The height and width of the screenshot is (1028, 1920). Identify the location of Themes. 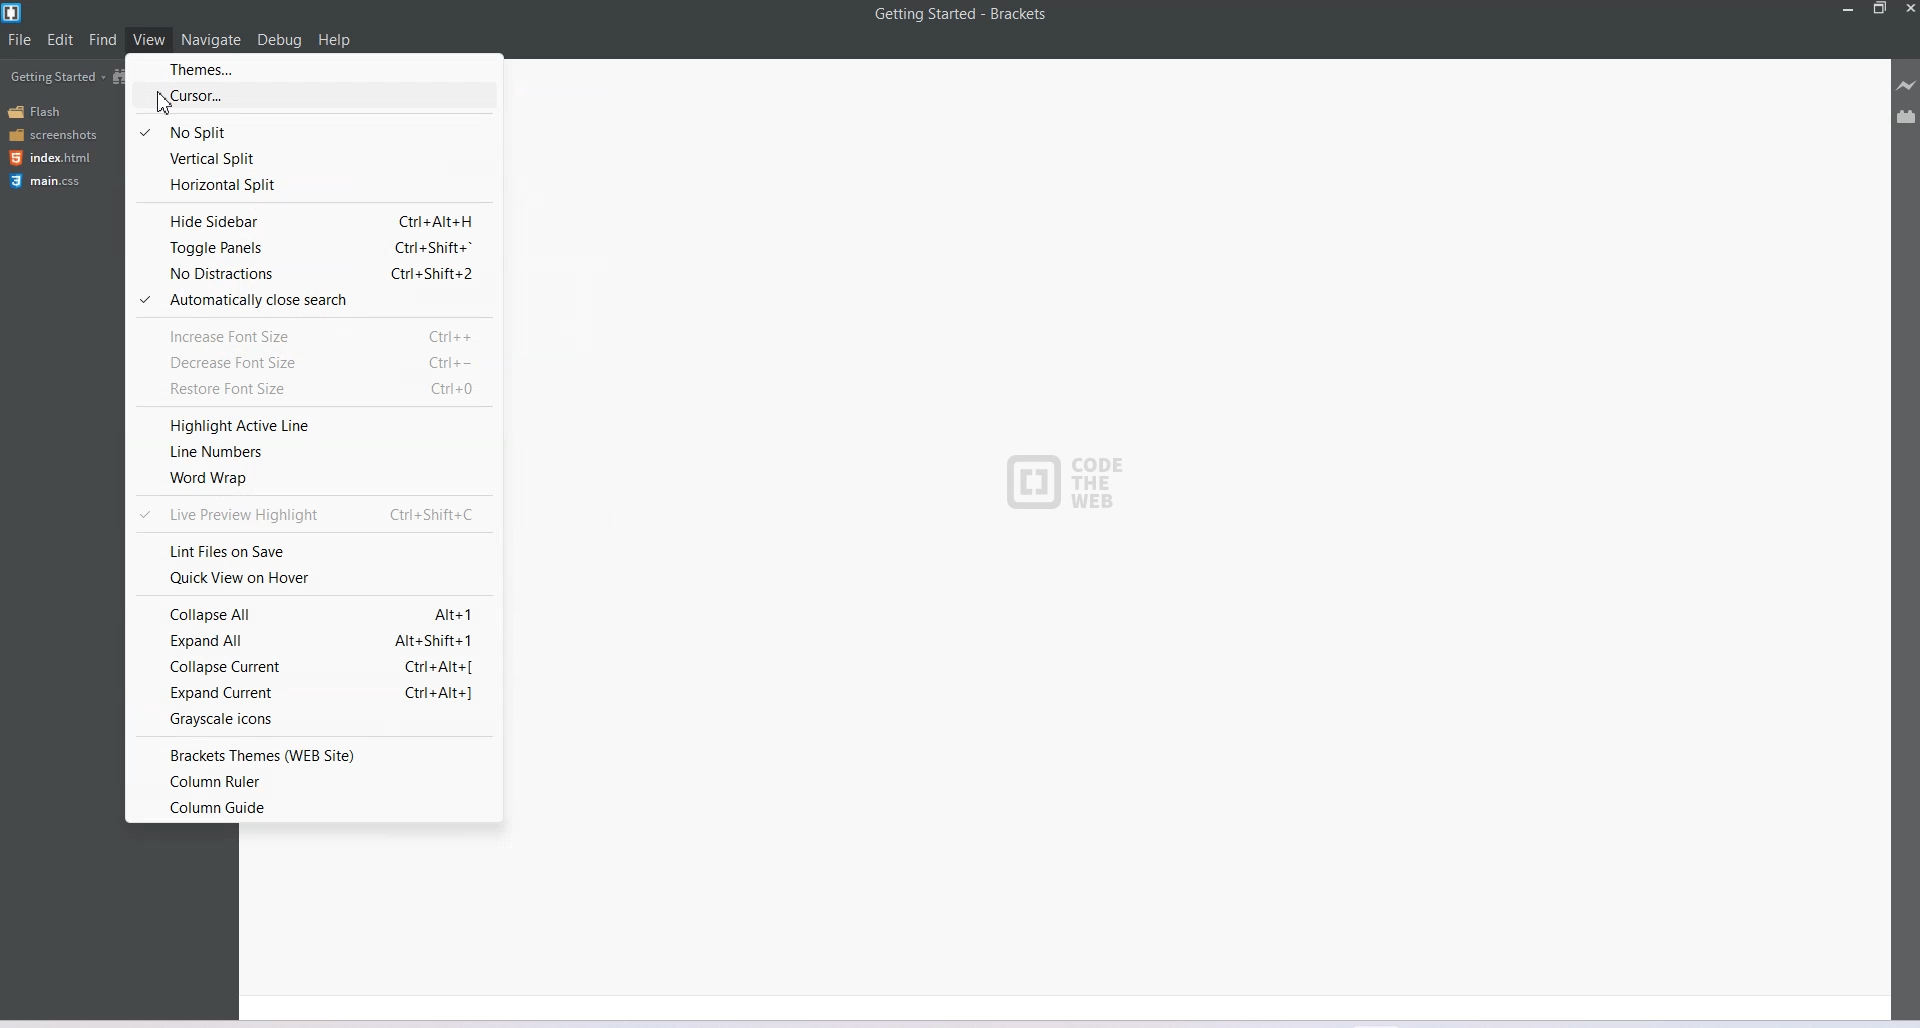
(315, 70).